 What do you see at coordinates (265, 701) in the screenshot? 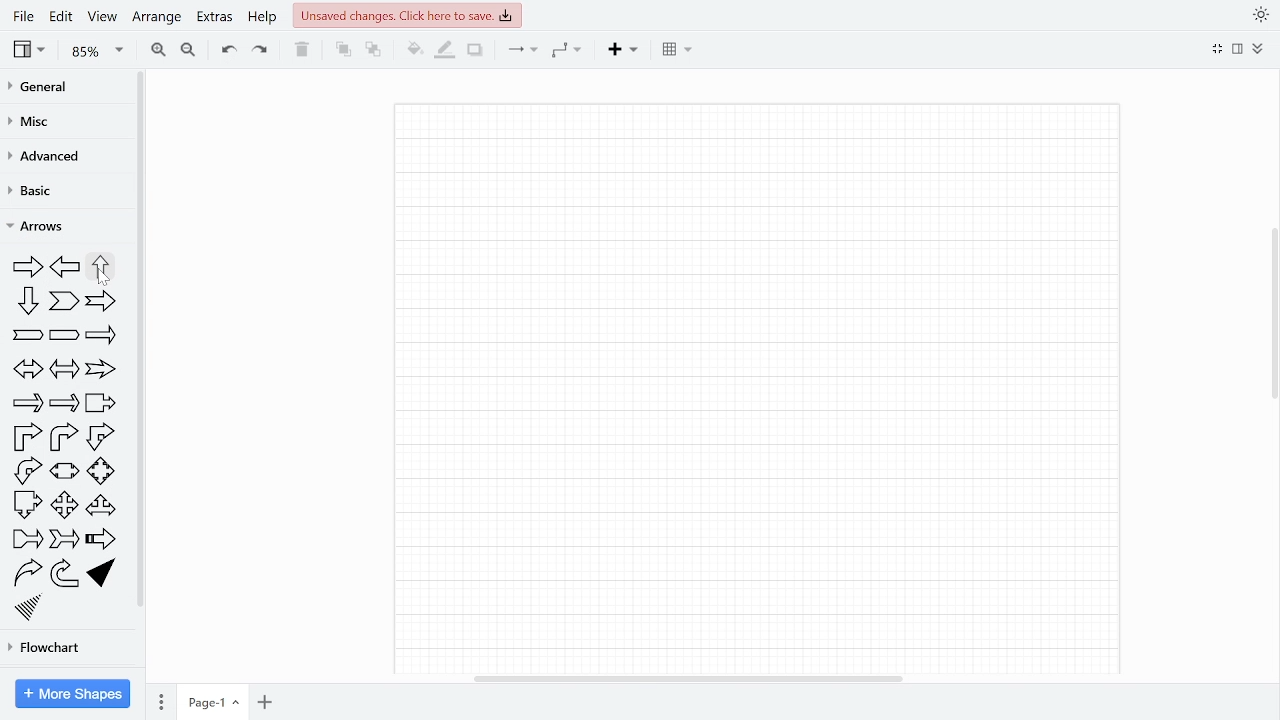
I see `Add page` at bounding box center [265, 701].